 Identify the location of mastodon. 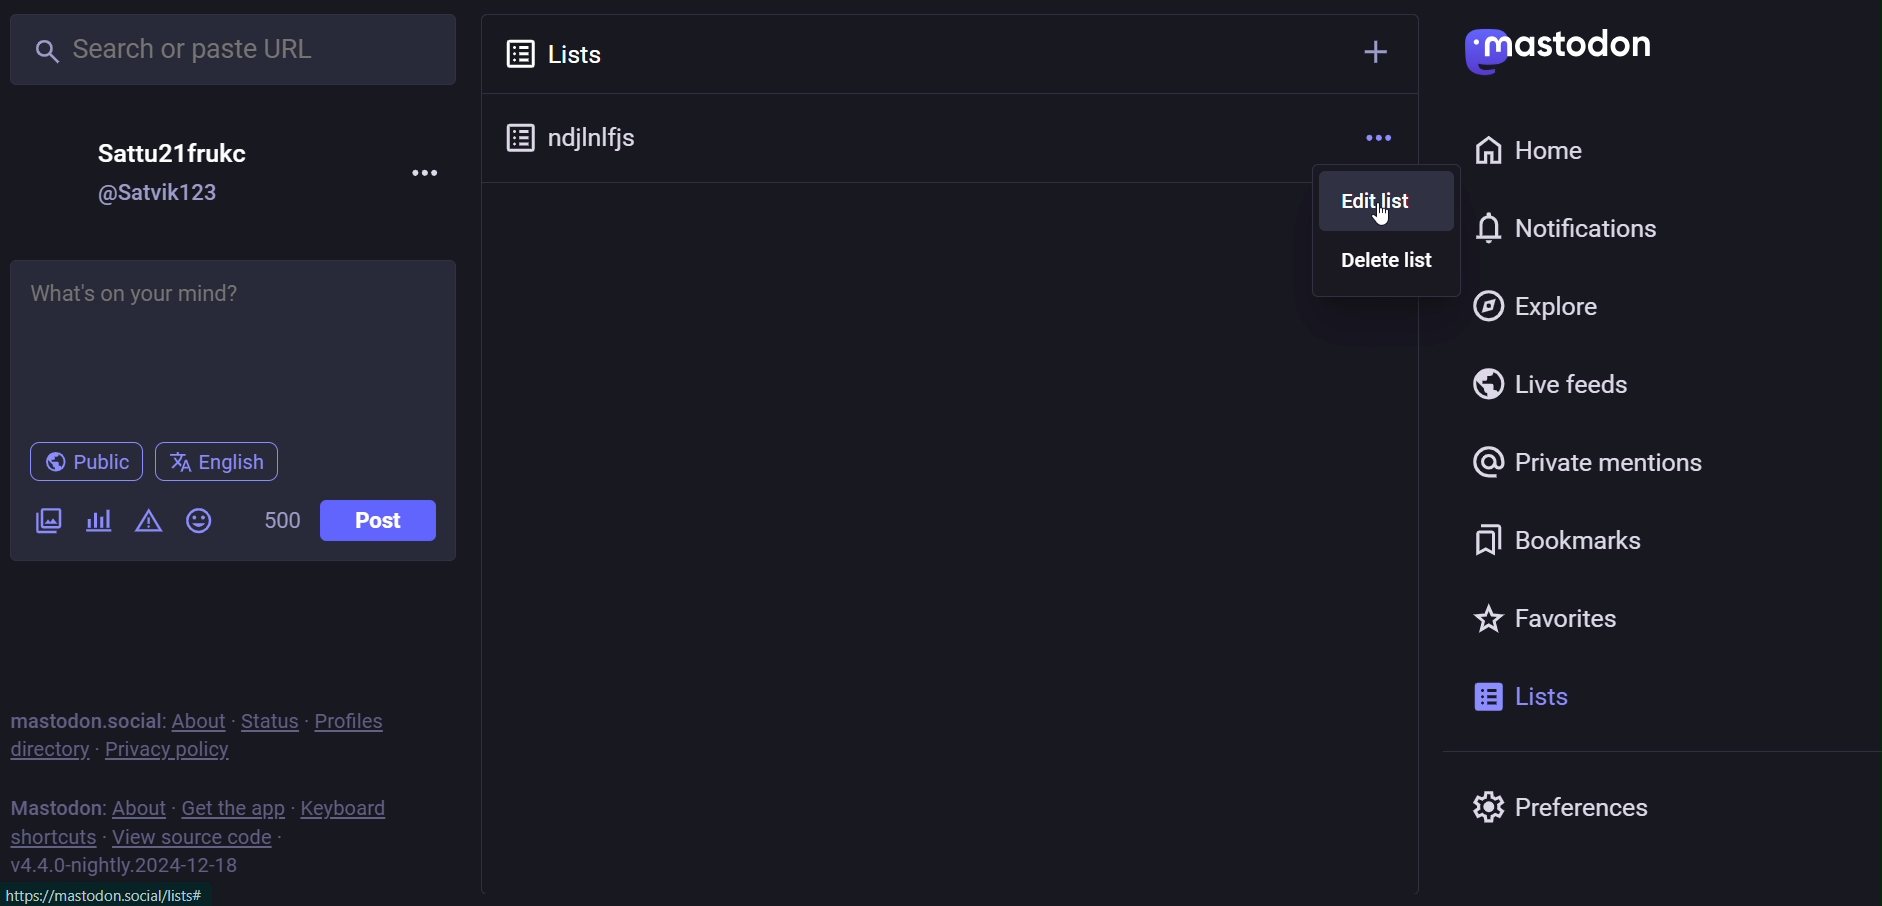
(52, 805).